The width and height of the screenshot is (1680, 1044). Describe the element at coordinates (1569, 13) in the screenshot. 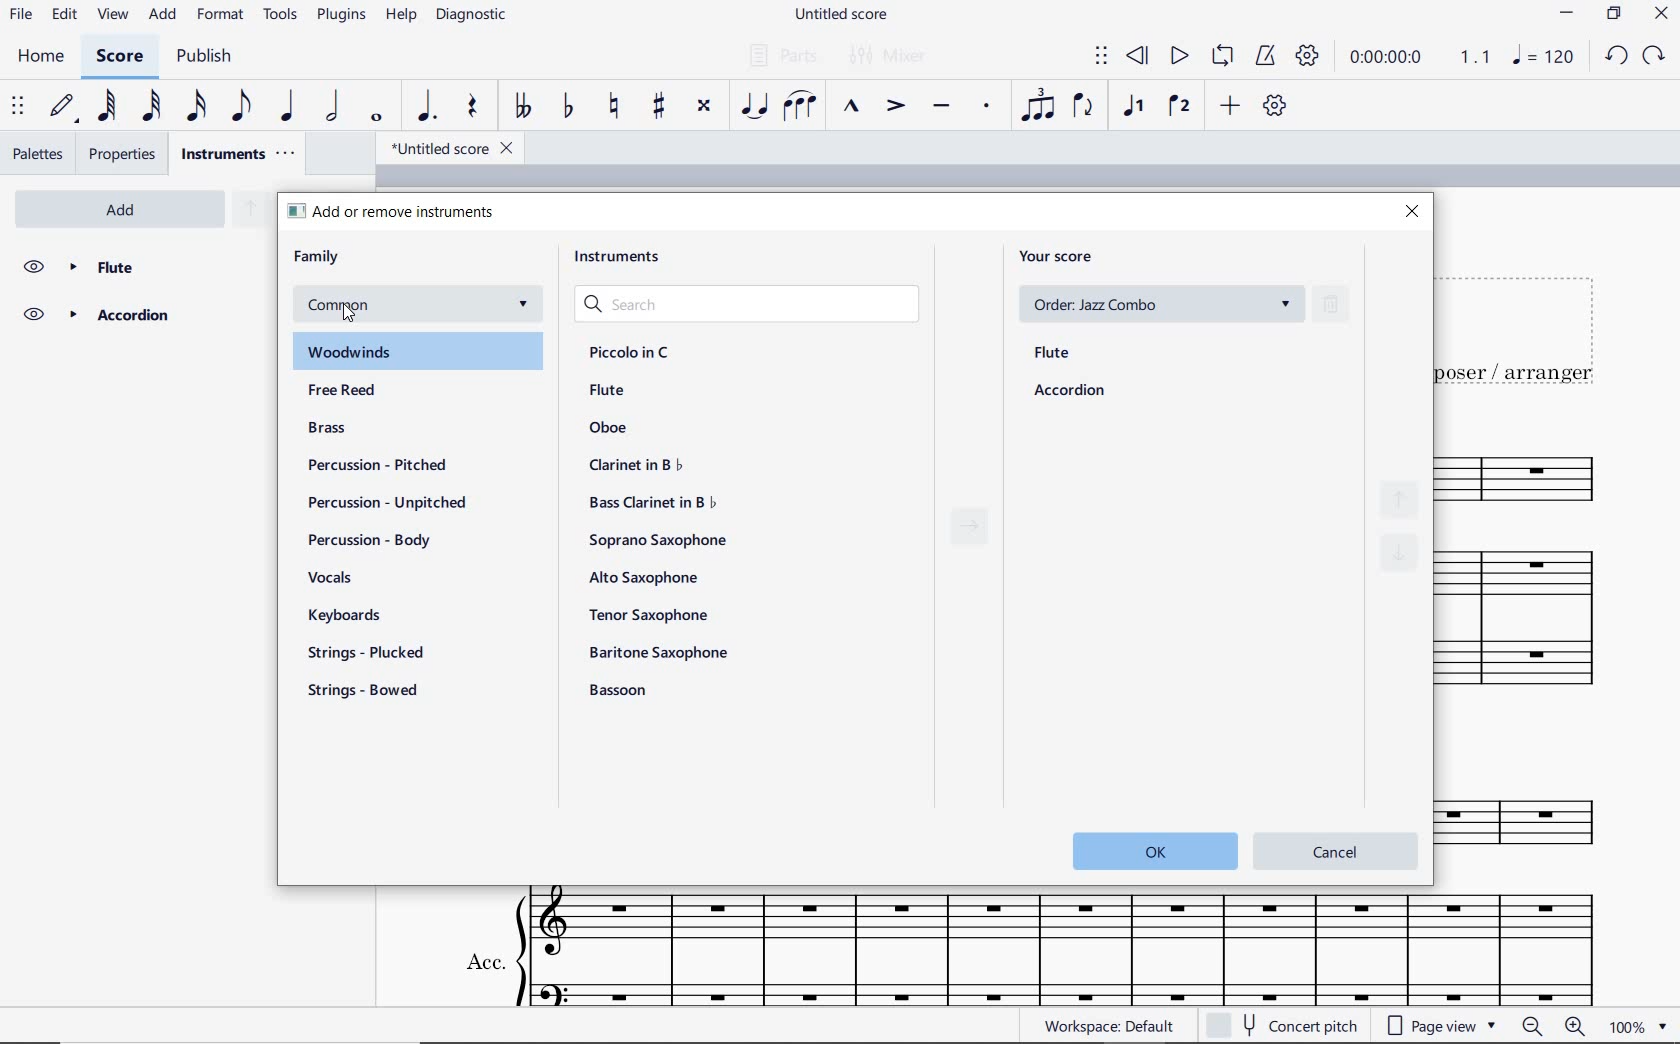

I see `MINIMIZE` at that location.